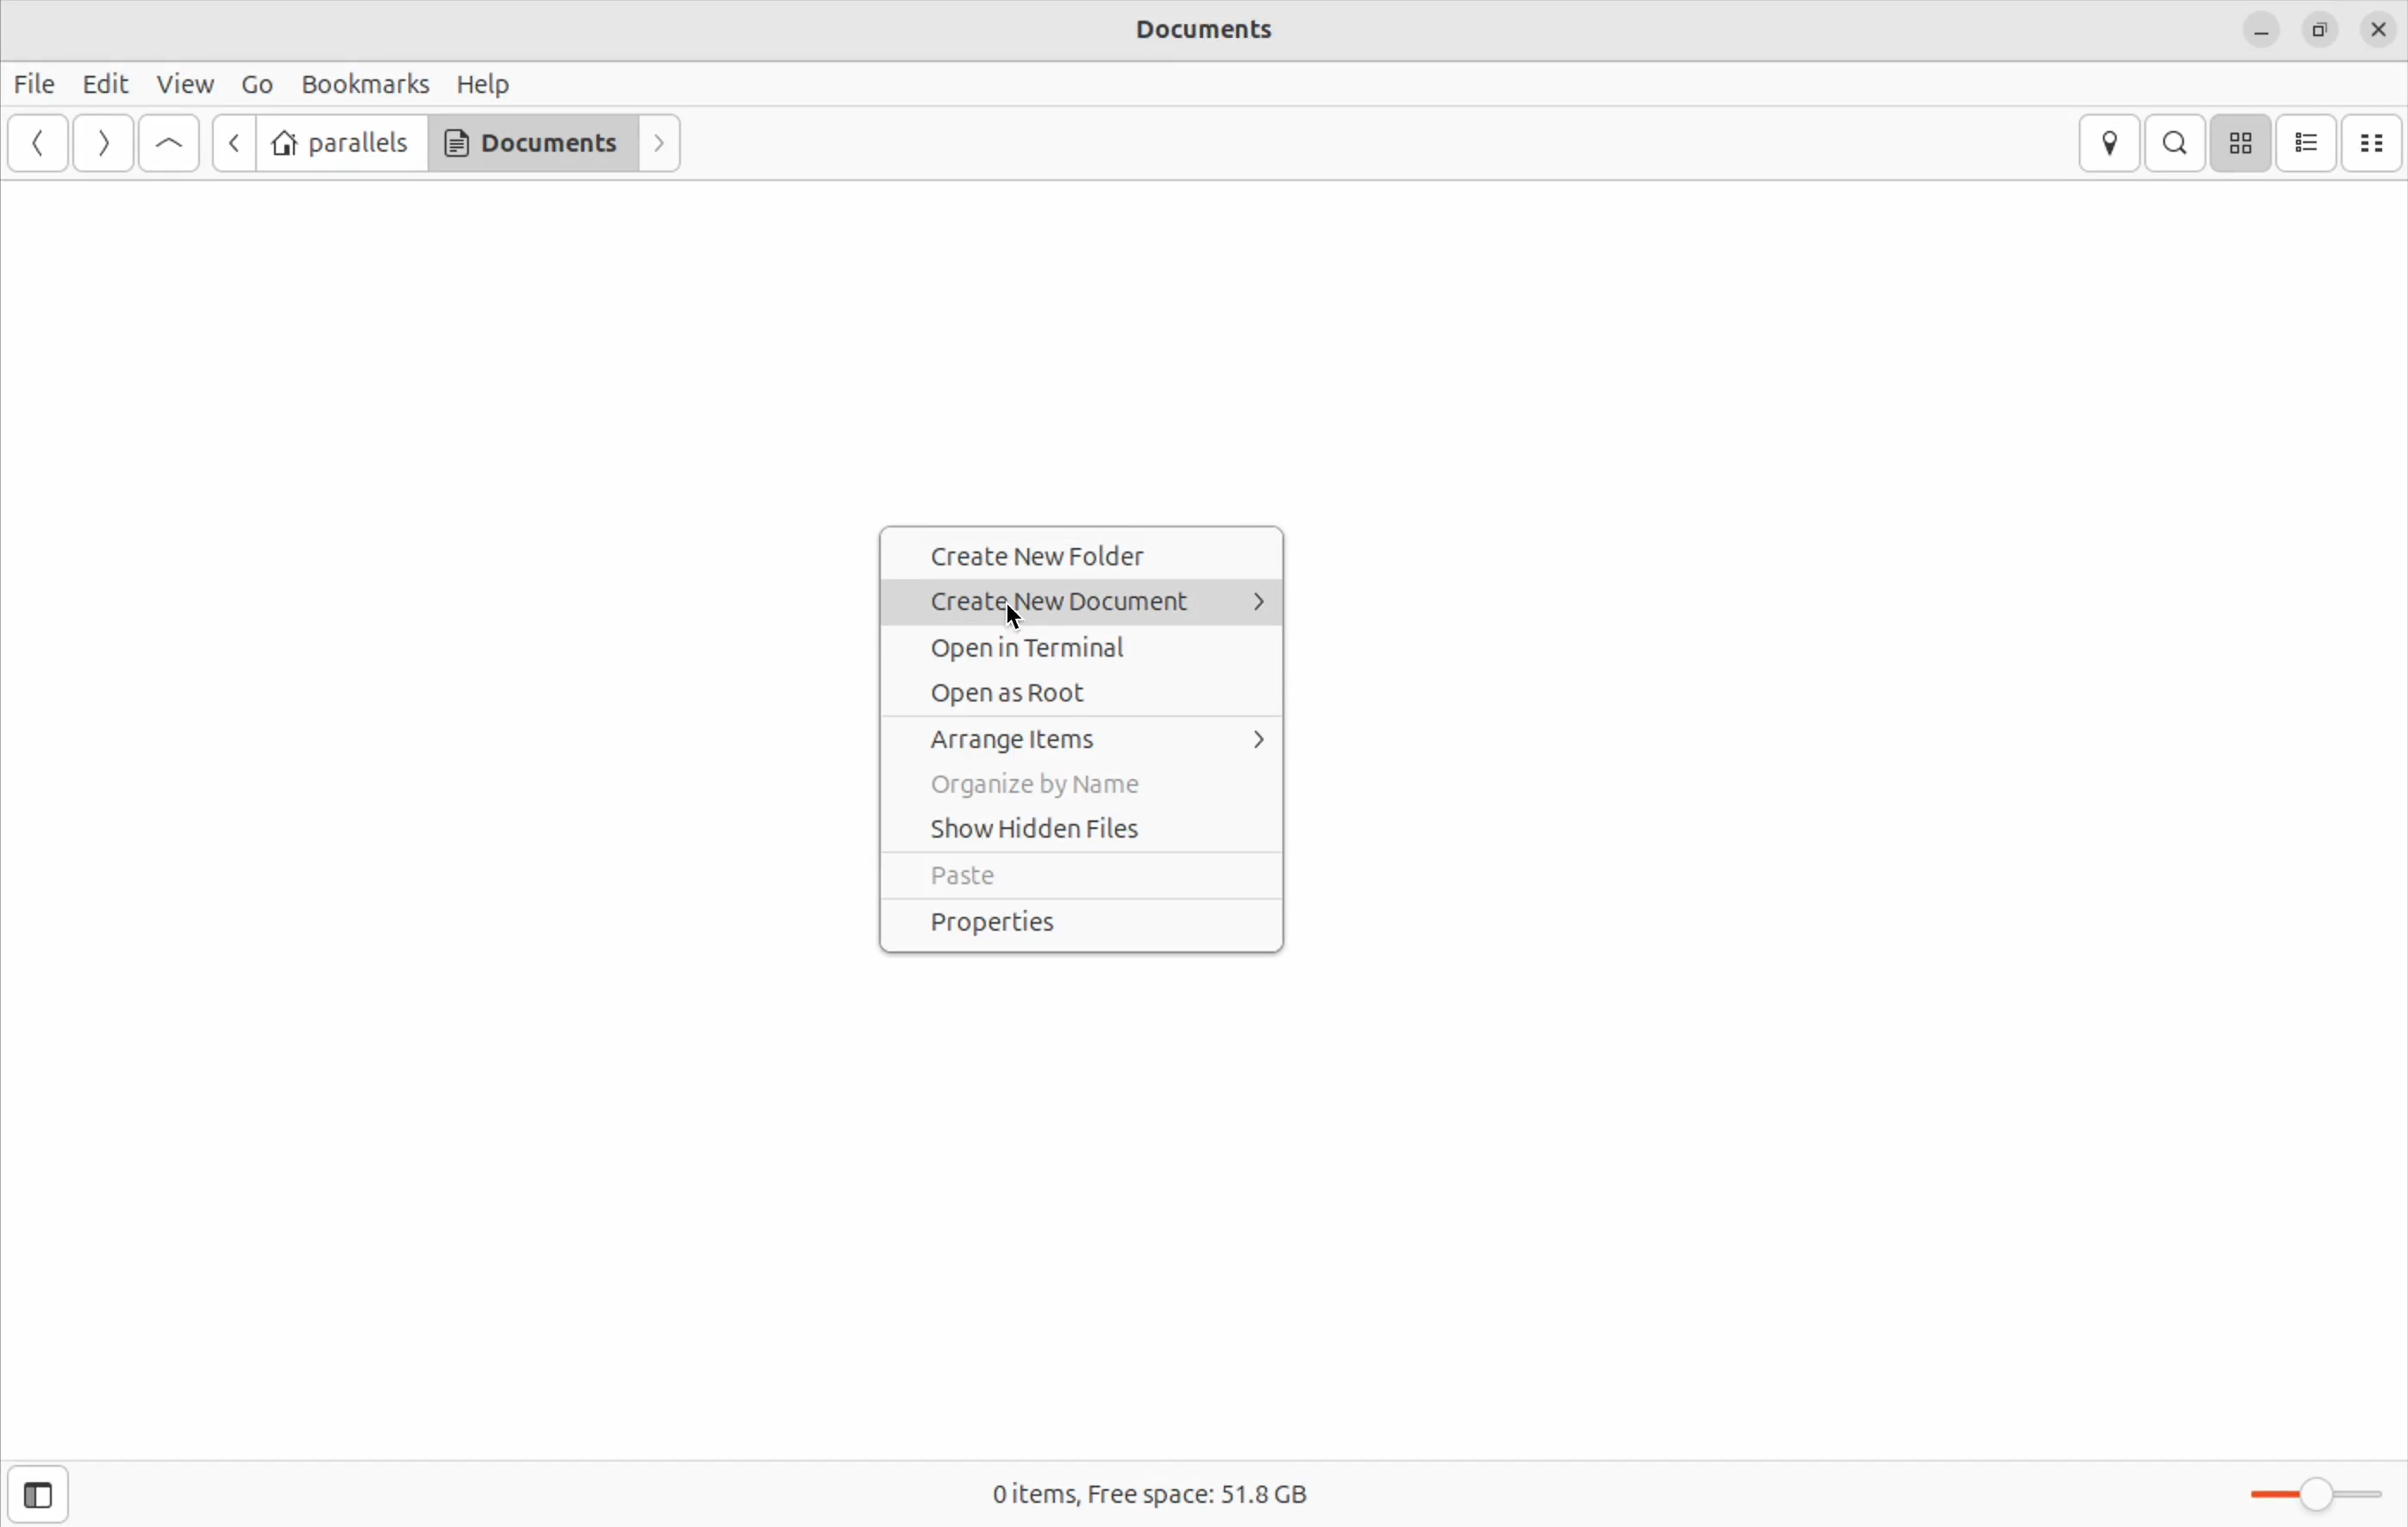 This screenshot has height=1527, width=2408. Describe the element at coordinates (189, 82) in the screenshot. I see `View` at that location.